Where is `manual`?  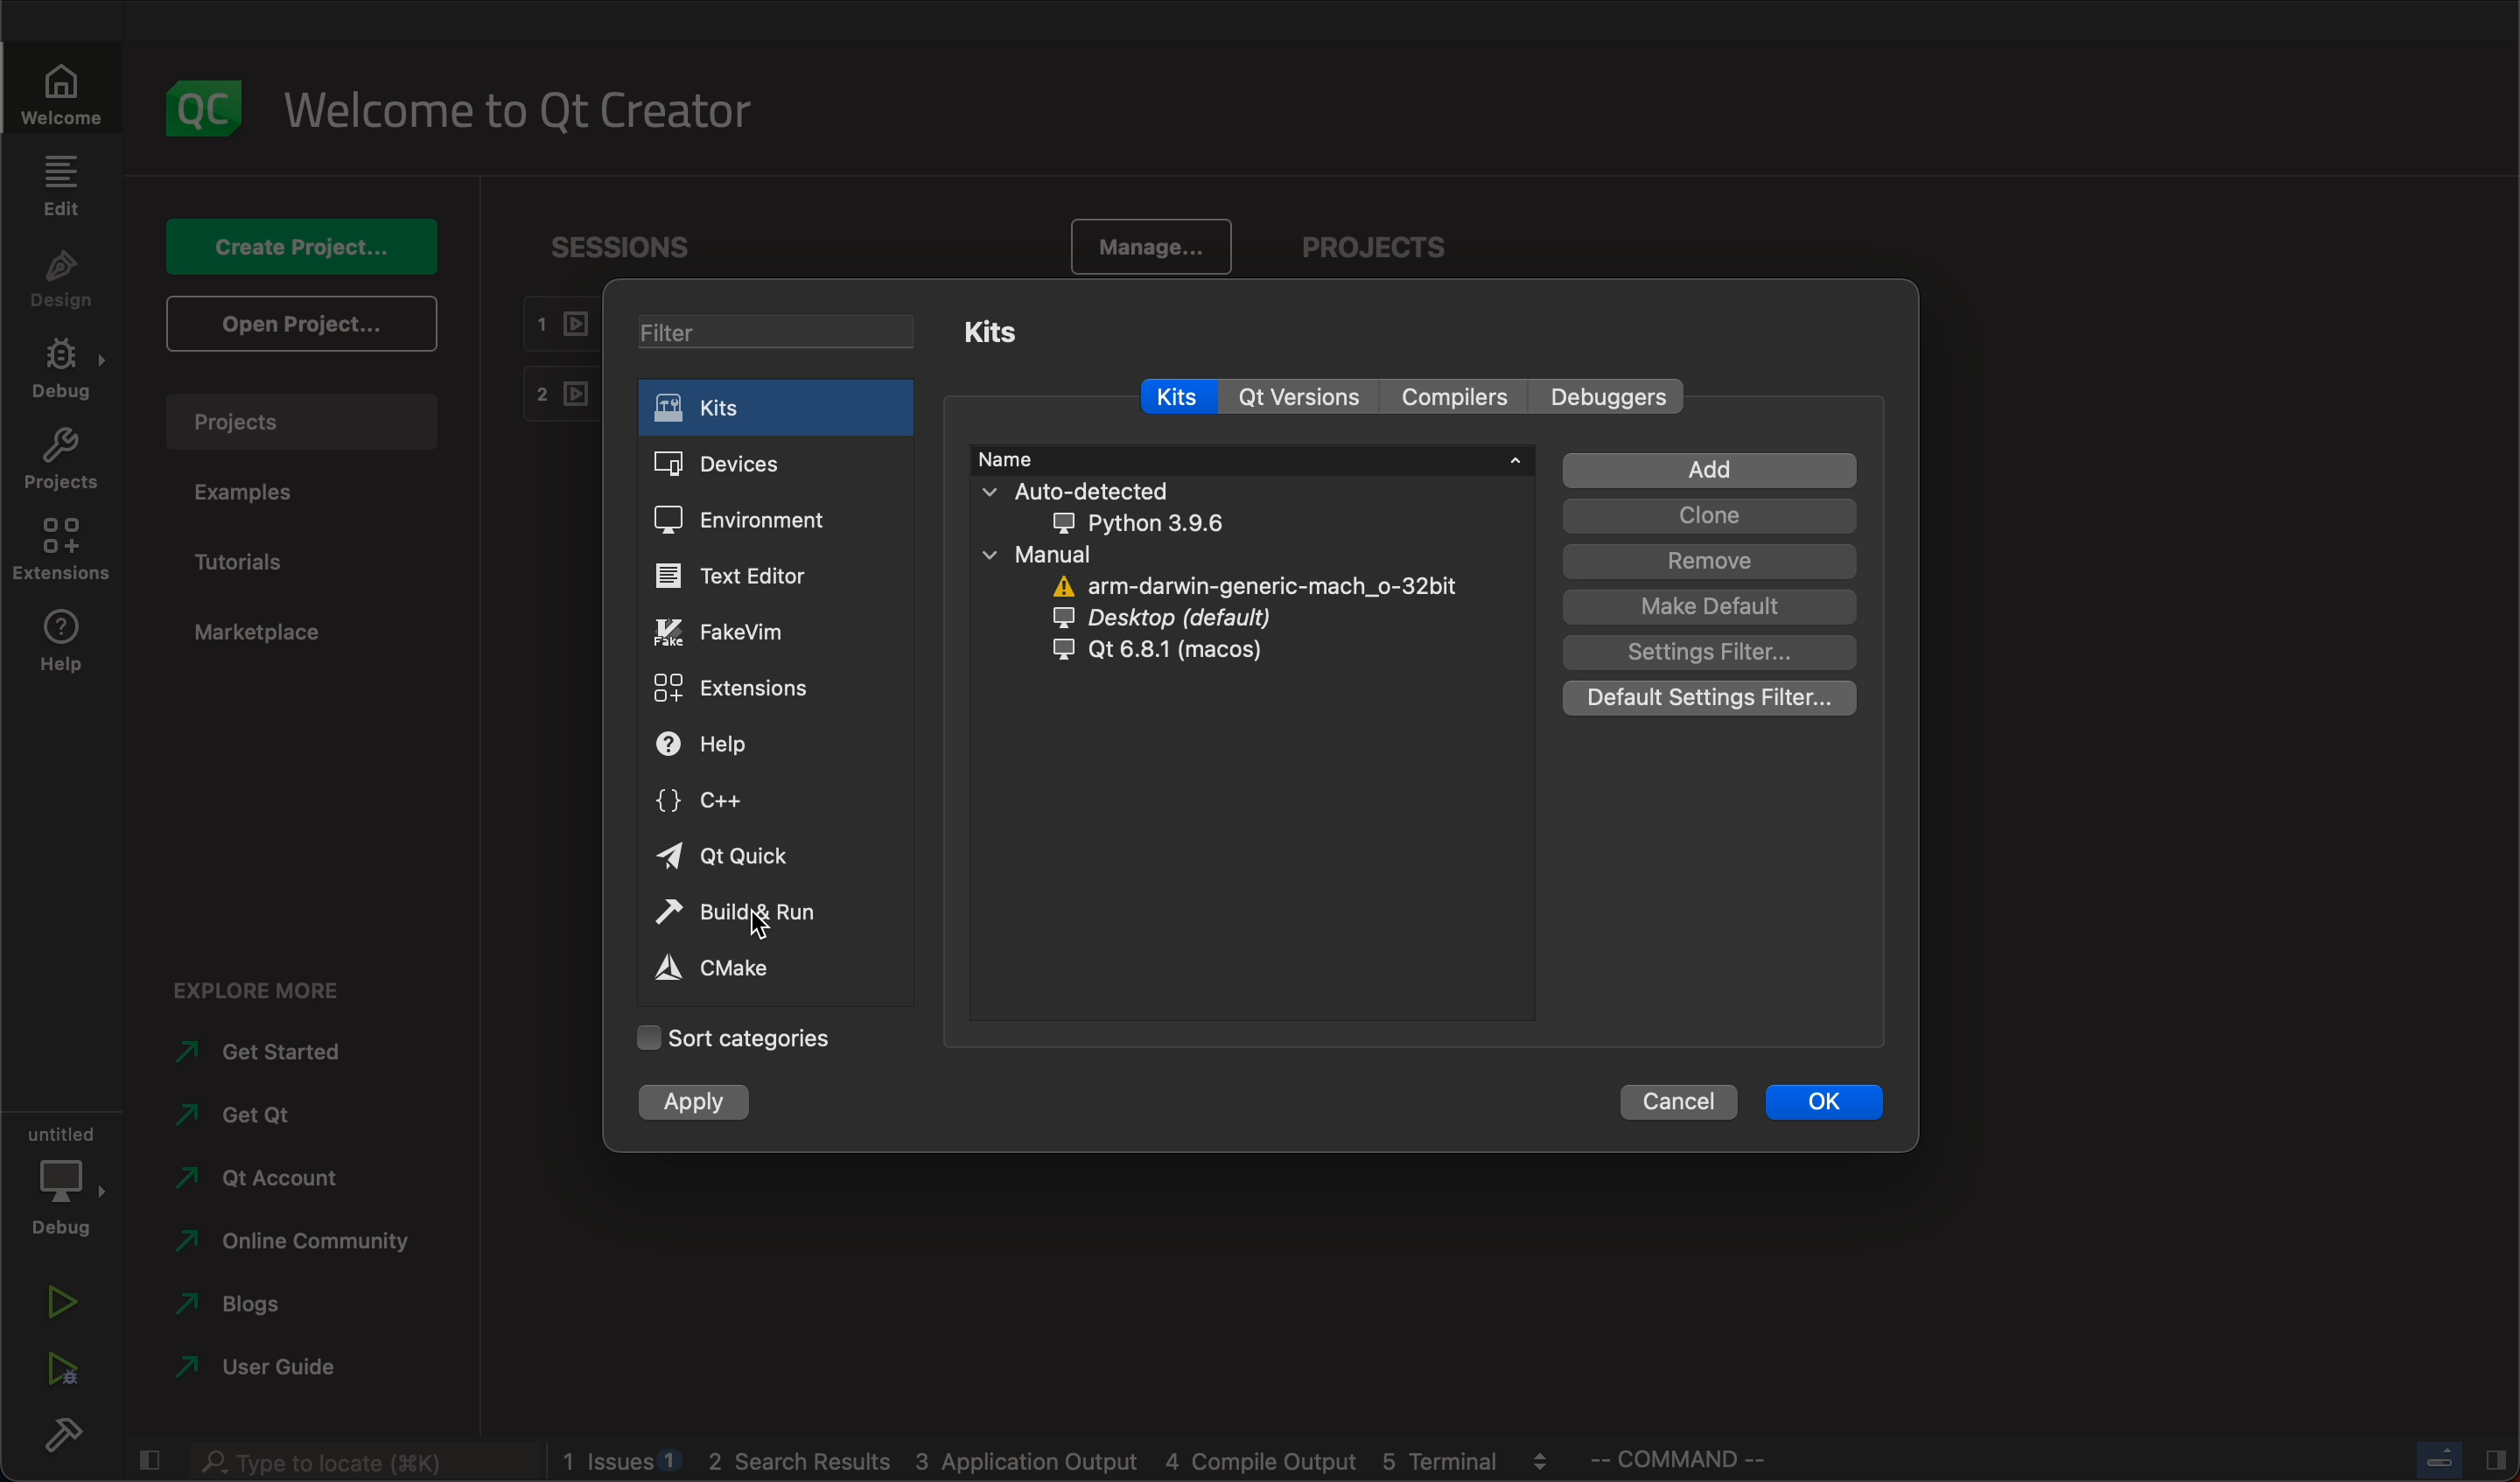 manual is located at coordinates (1098, 556).